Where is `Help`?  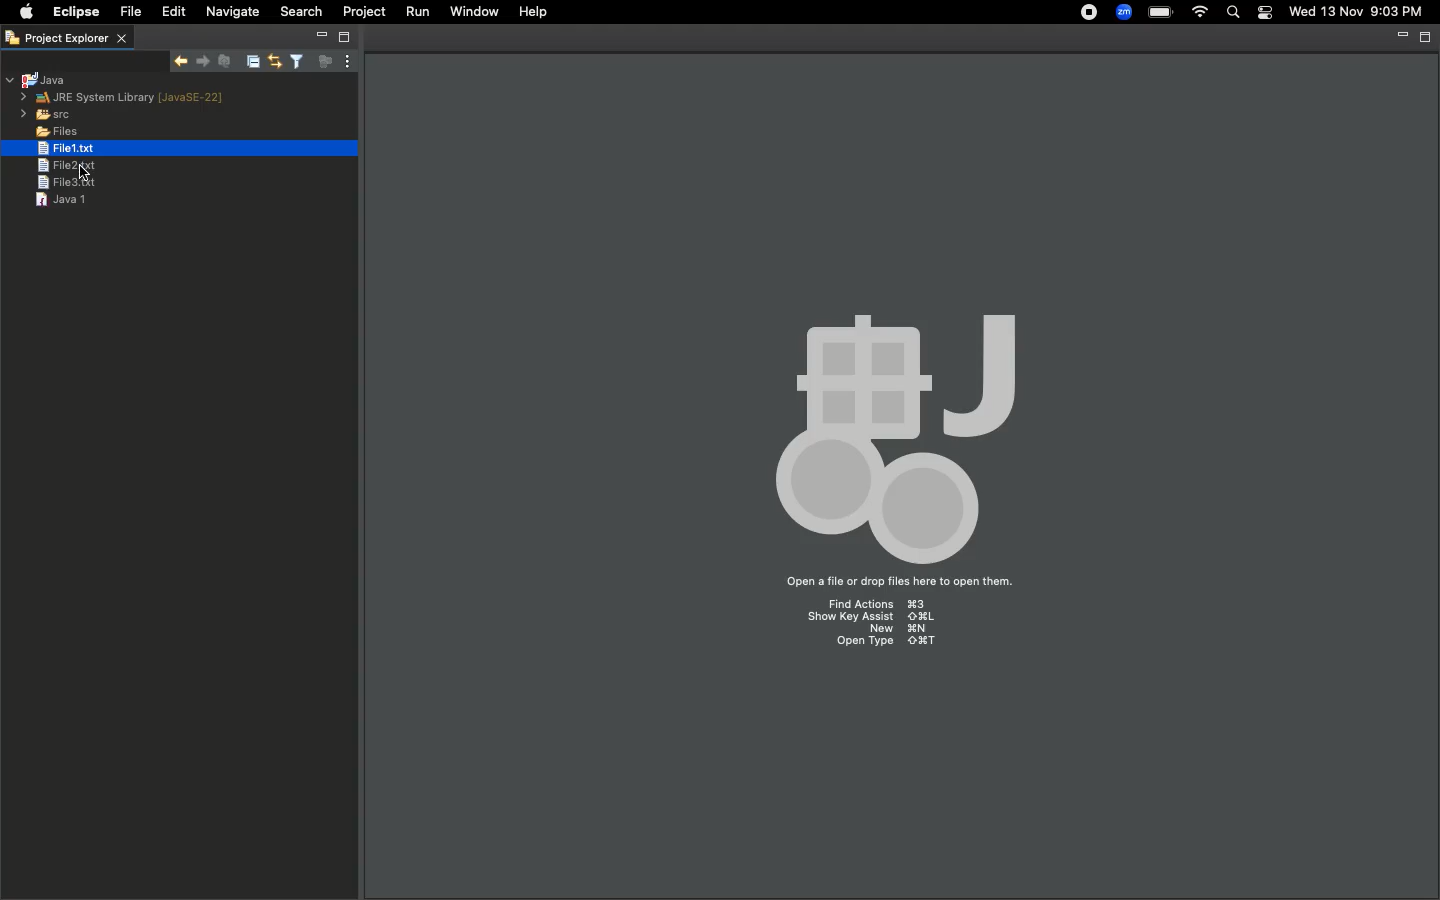
Help is located at coordinates (534, 12).